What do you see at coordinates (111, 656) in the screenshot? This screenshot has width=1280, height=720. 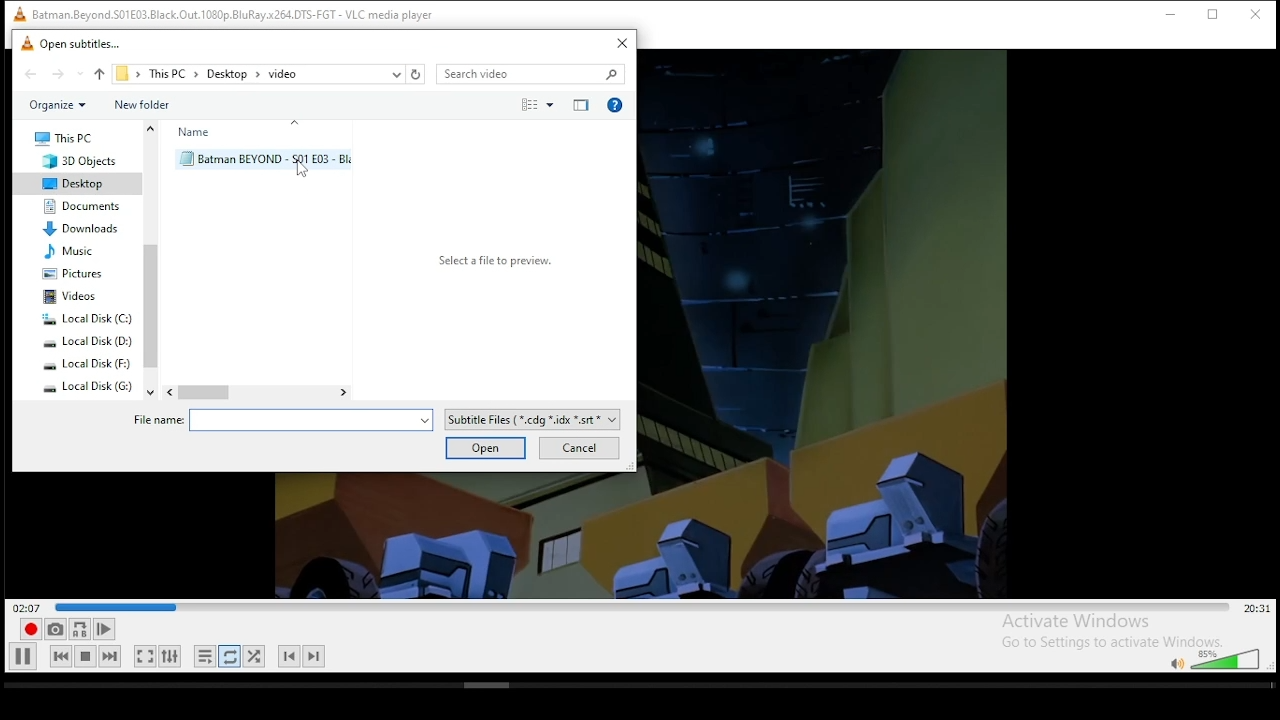 I see `next media in playlist, skips forward when held` at bounding box center [111, 656].